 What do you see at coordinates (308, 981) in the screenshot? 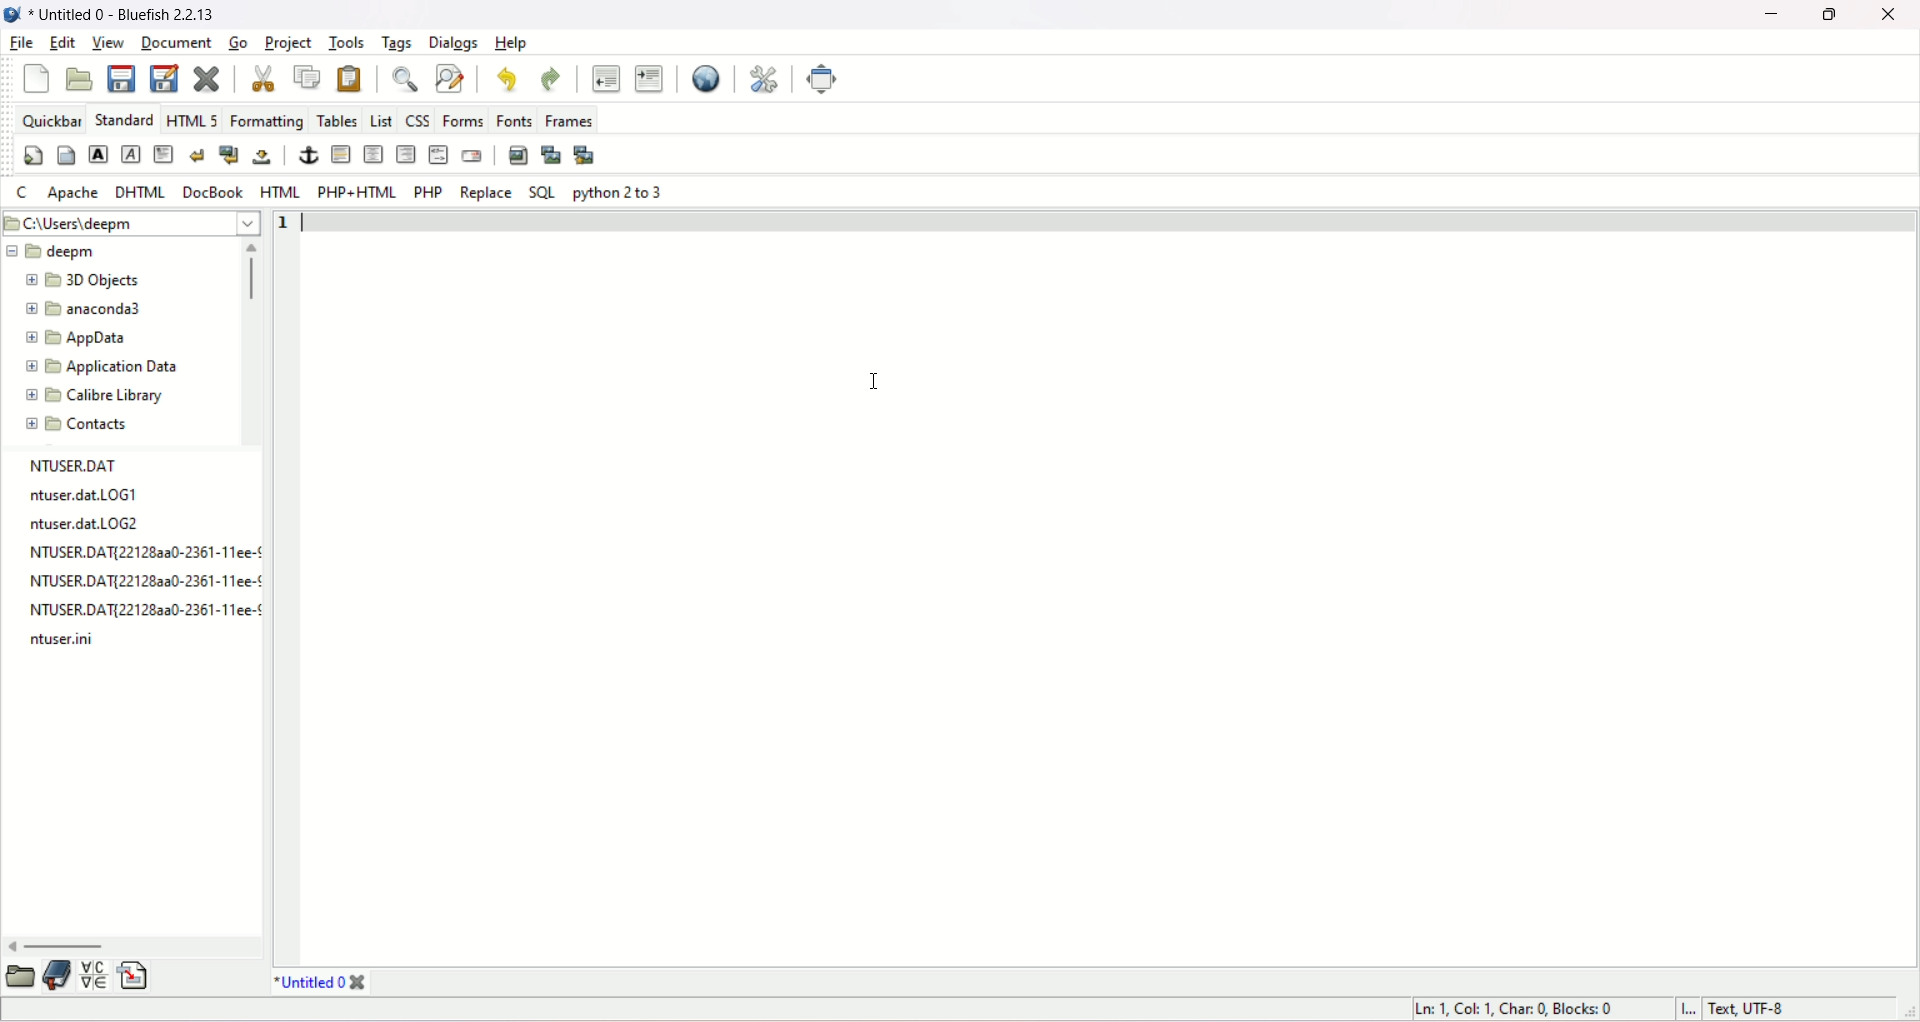
I see `document name` at bounding box center [308, 981].